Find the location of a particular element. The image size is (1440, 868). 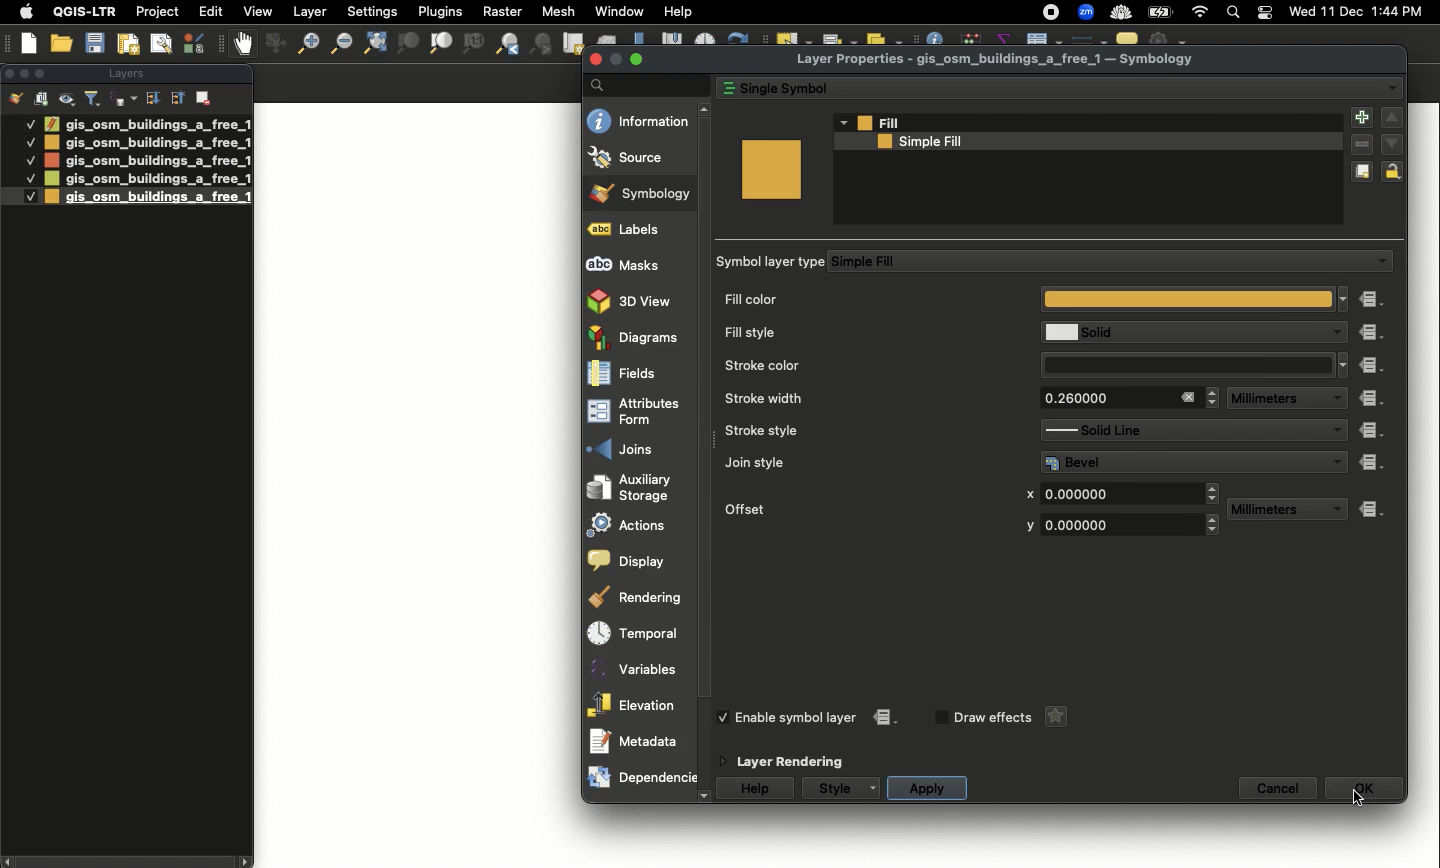

Minimize is located at coordinates (23, 72).